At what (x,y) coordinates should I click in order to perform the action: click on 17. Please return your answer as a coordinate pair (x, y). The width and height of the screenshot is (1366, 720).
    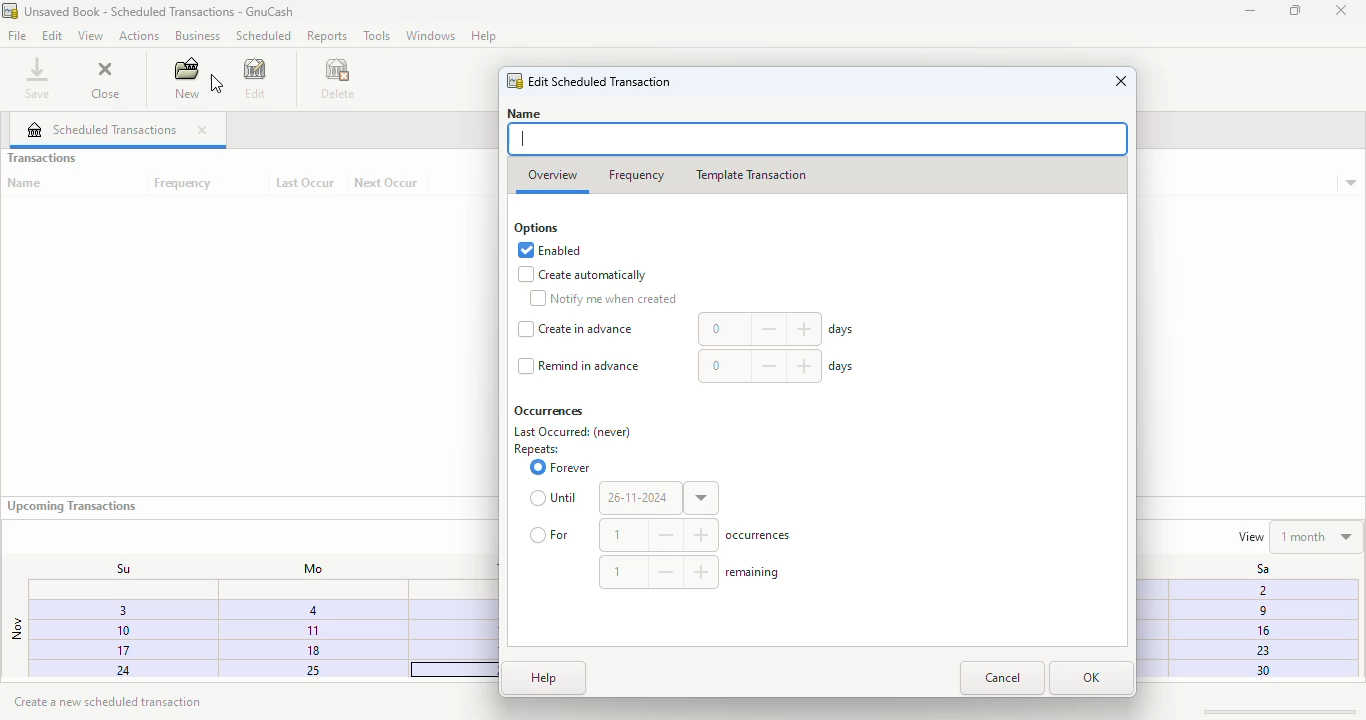
    Looking at the image, I should click on (104, 652).